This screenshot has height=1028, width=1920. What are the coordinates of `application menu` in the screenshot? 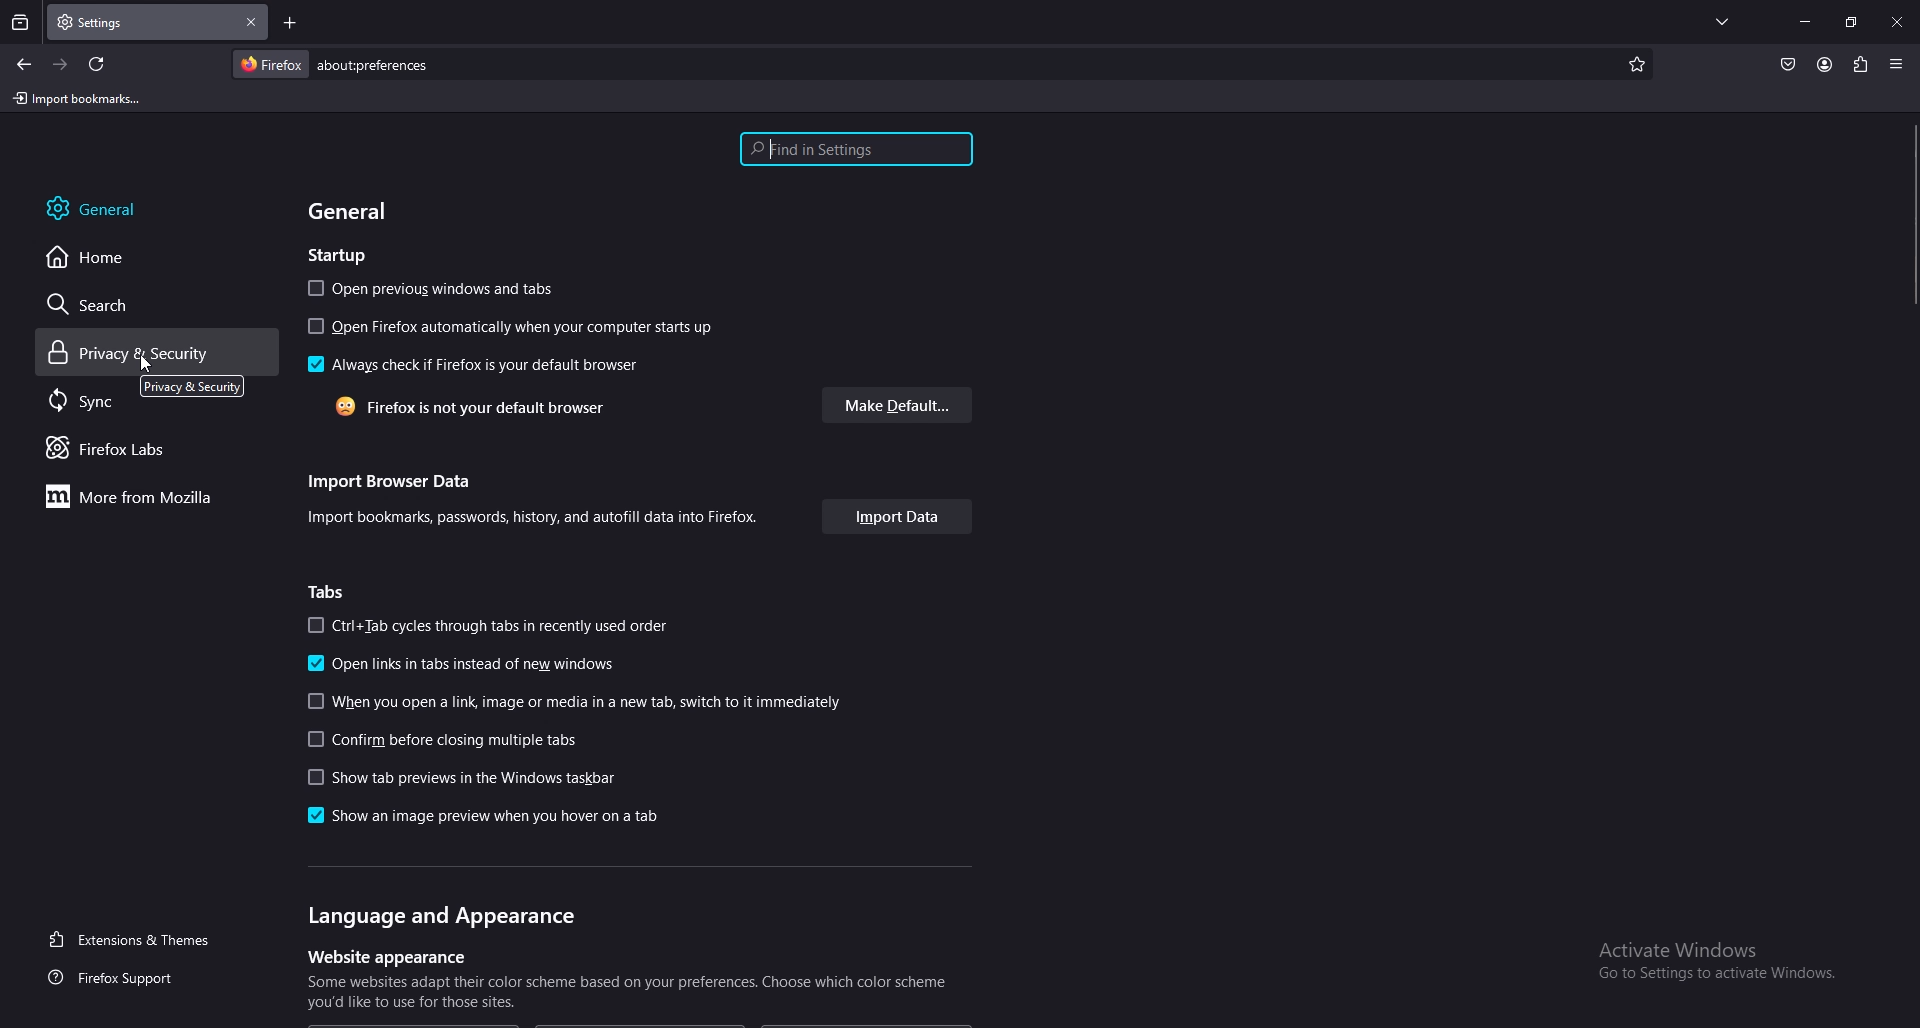 It's located at (1897, 62).